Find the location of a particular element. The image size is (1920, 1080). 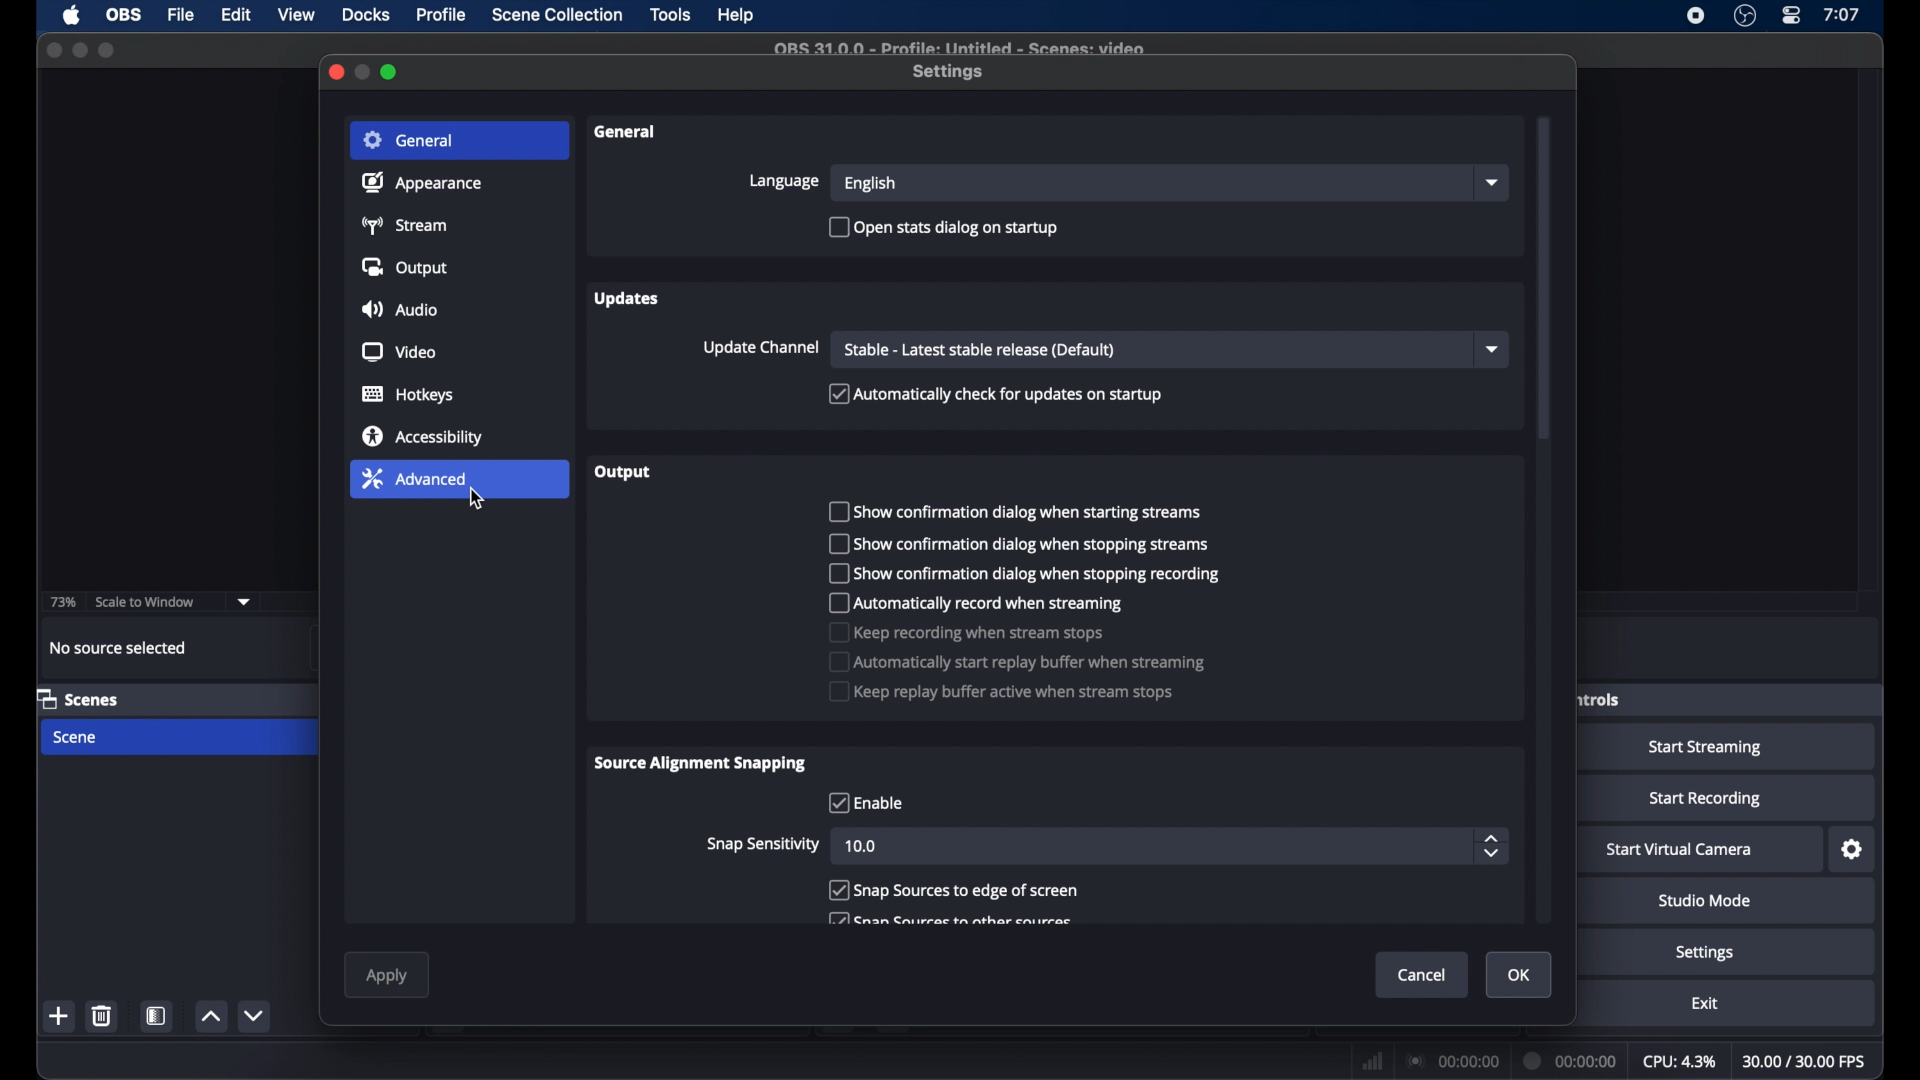

update channel is located at coordinates (760, 347).